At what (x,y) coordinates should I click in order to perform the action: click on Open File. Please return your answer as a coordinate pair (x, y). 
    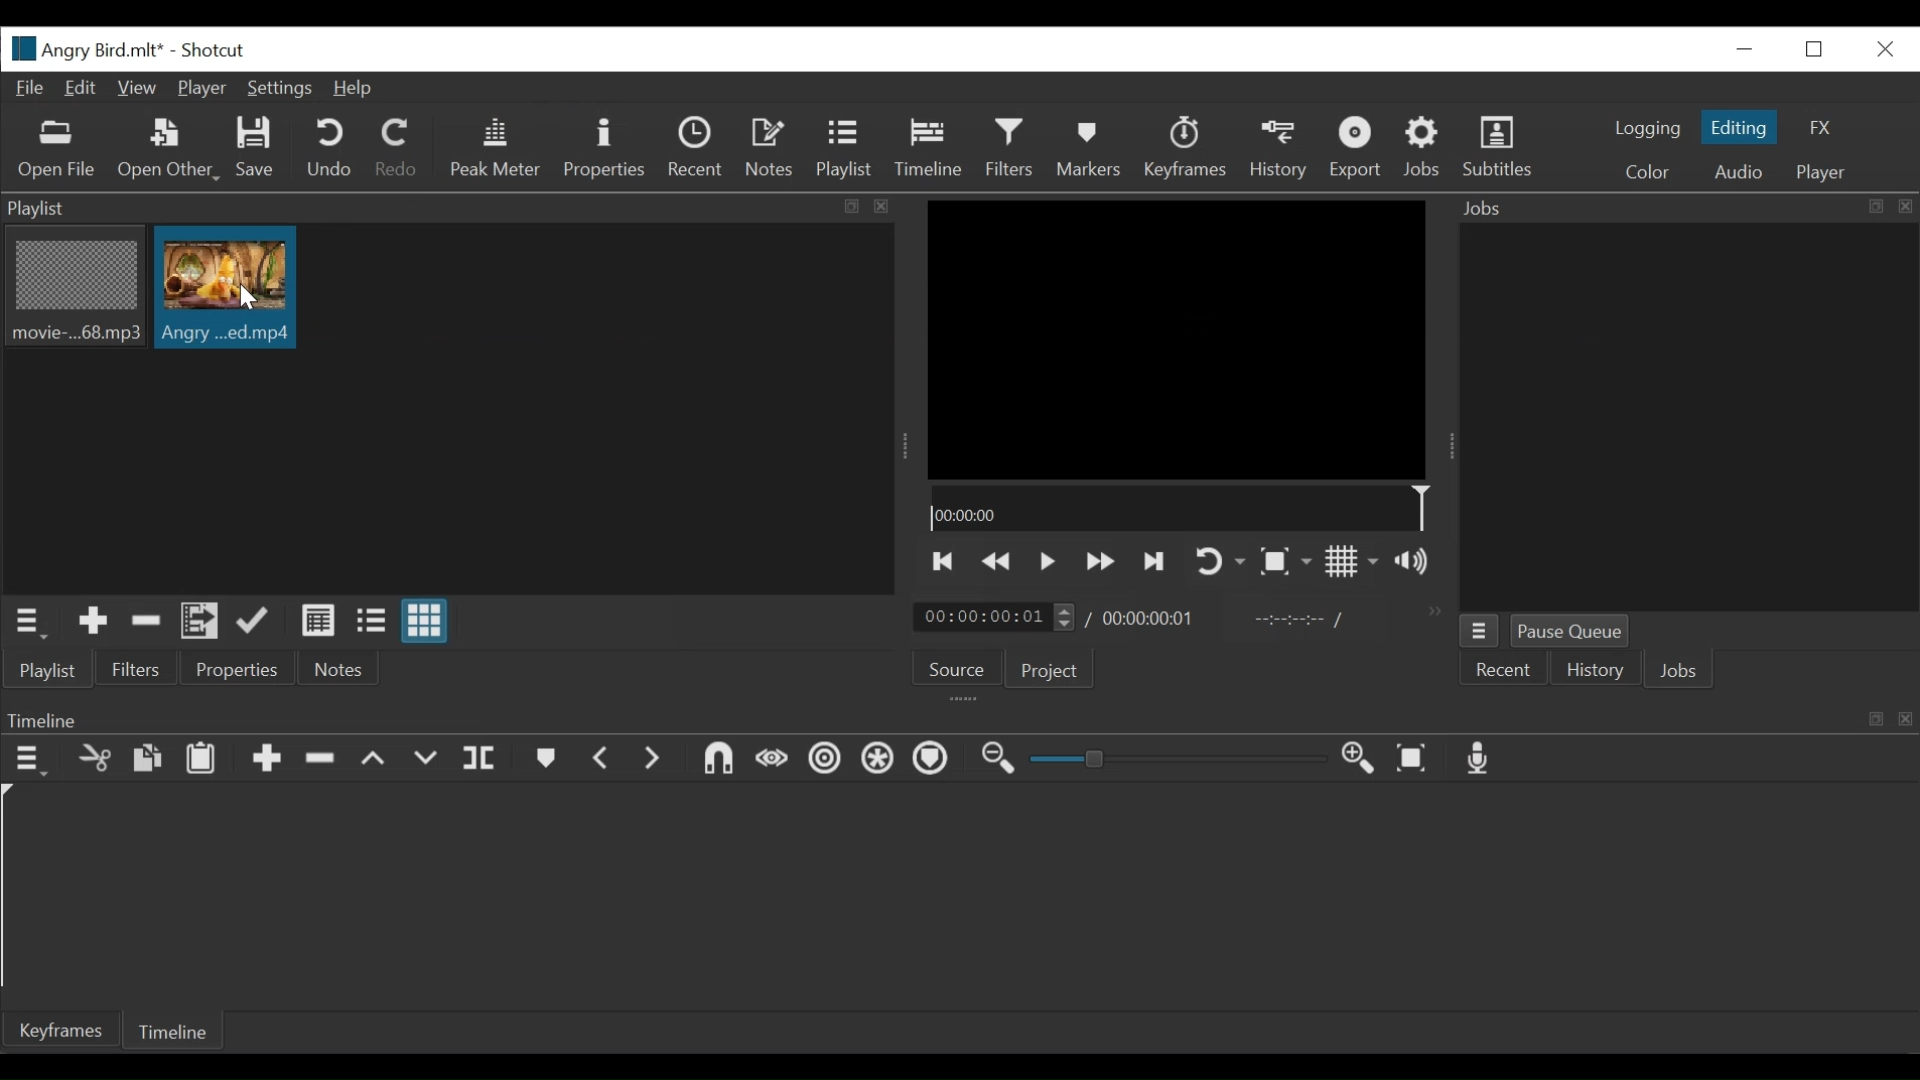
    Looking at the image, I should click on (57, 151).